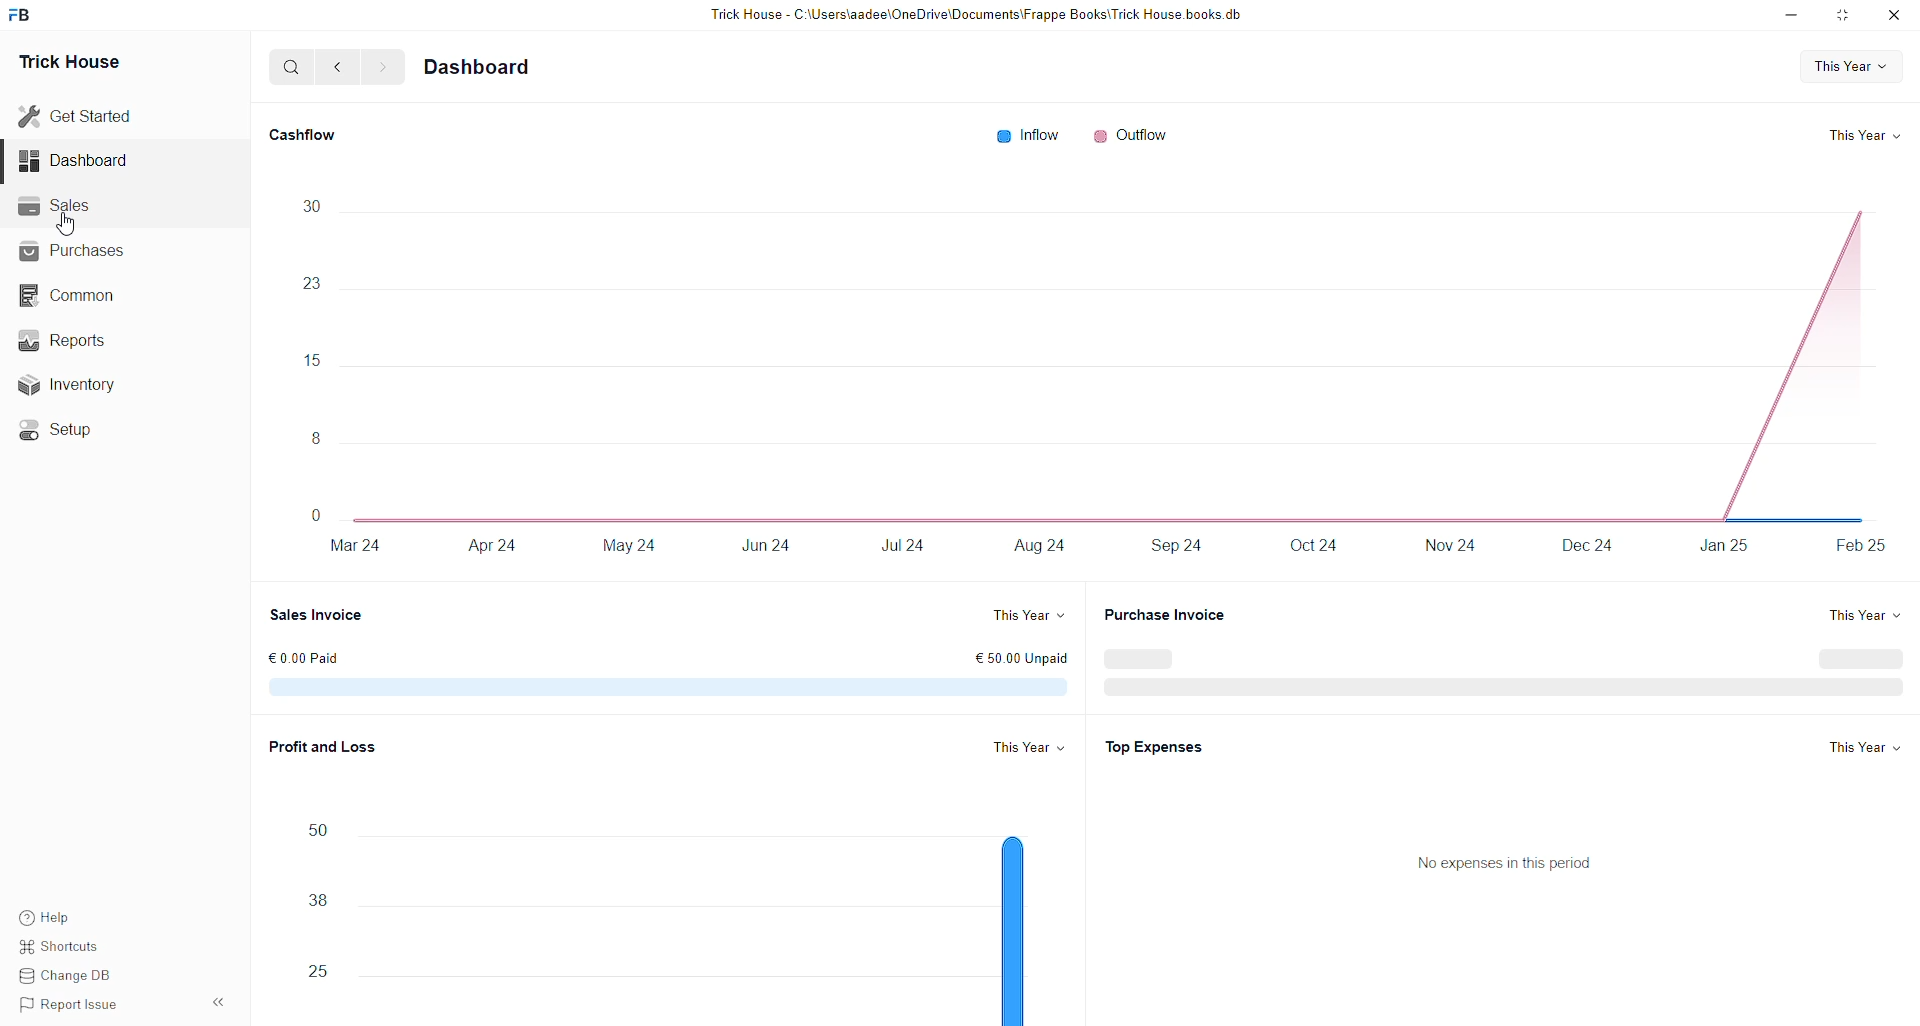 This screenshot has height=1026, width=1920. Describe the element at coordinates (63, 211) in the screenshot. I see `Sales` at that location.